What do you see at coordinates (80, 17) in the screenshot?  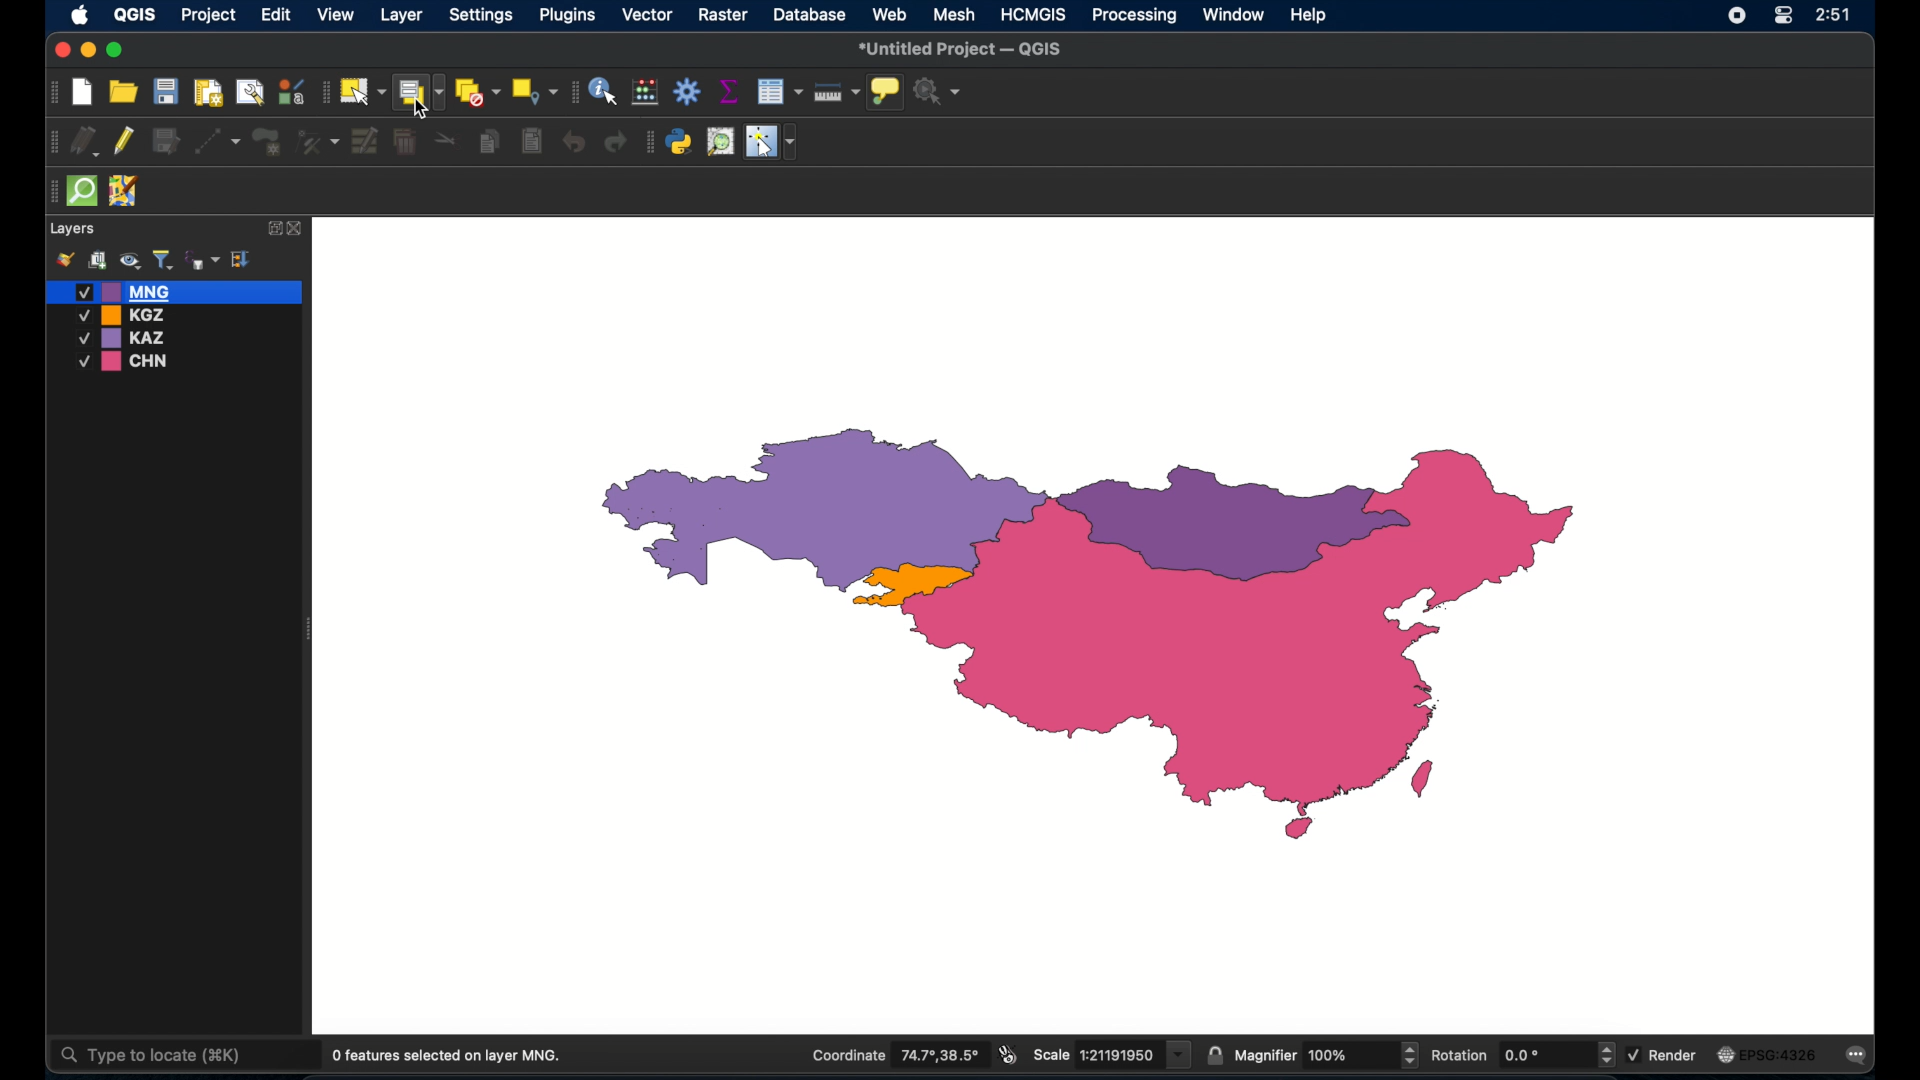 I see `apple icon` at bounding box center [80, 17].